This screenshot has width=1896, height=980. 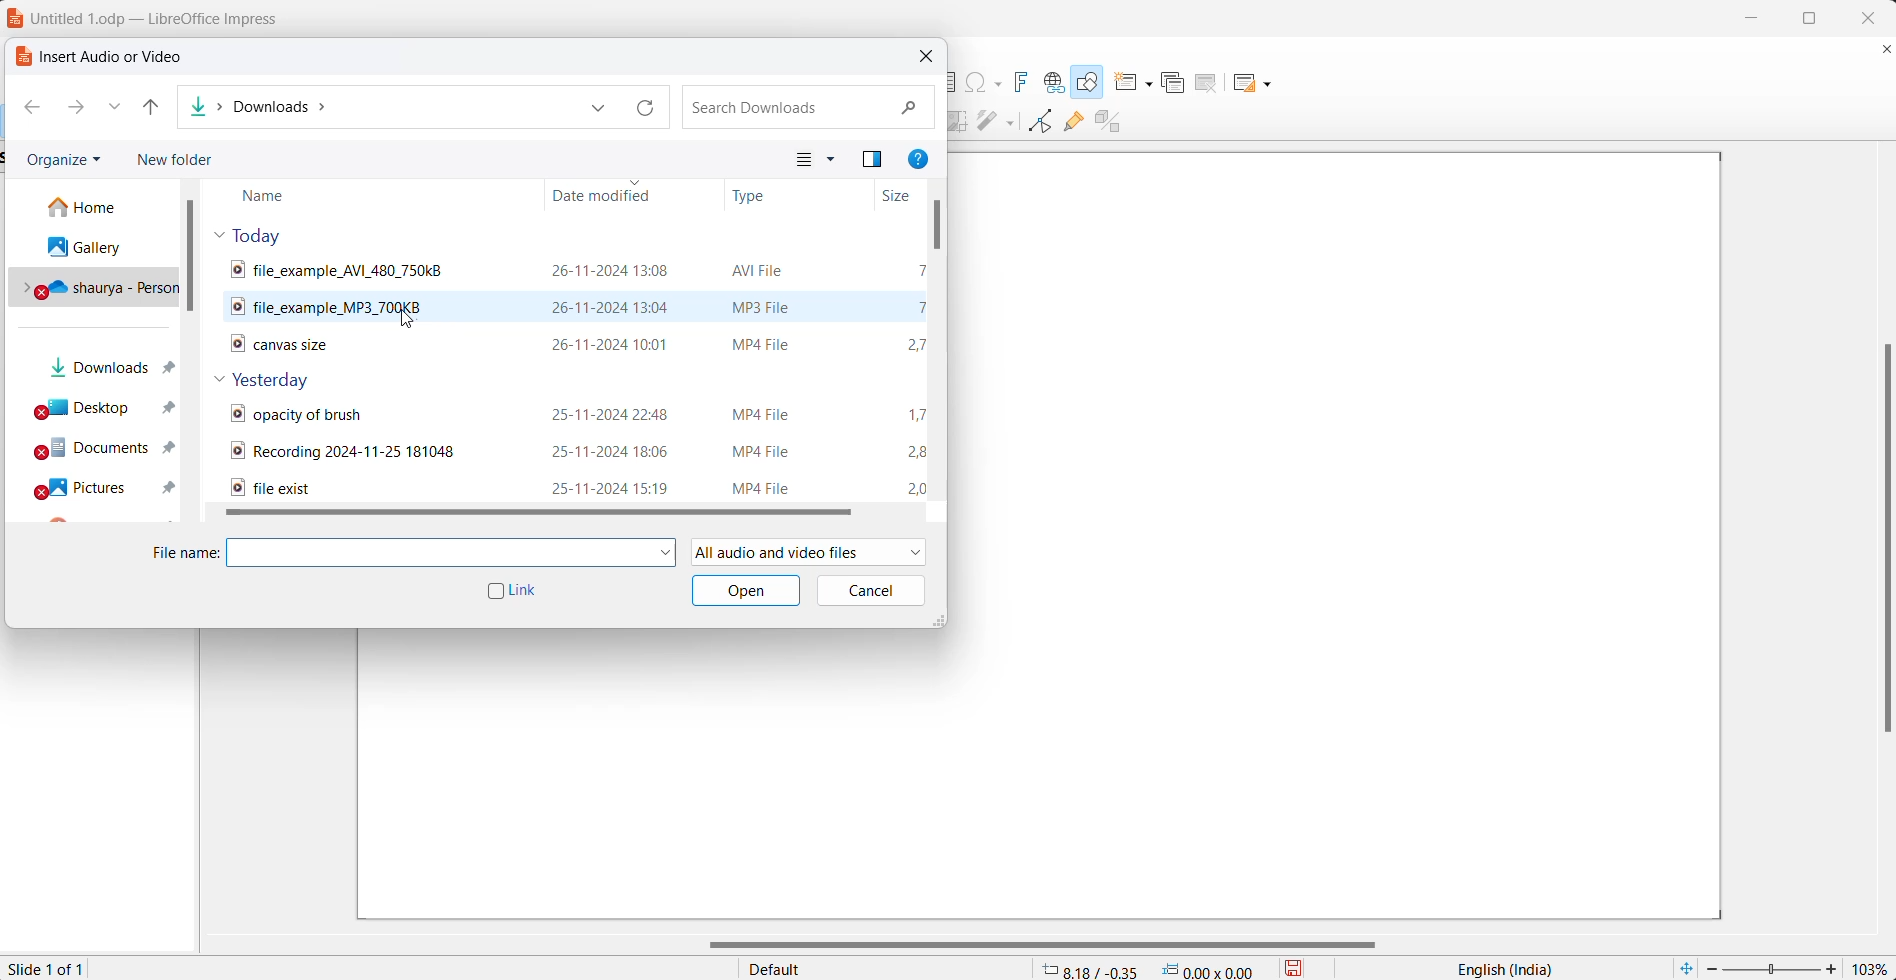 What do you see at coordinates (876, 158) in the screenshot?
I see `show the preview pane` at bounding box center [876, 158].